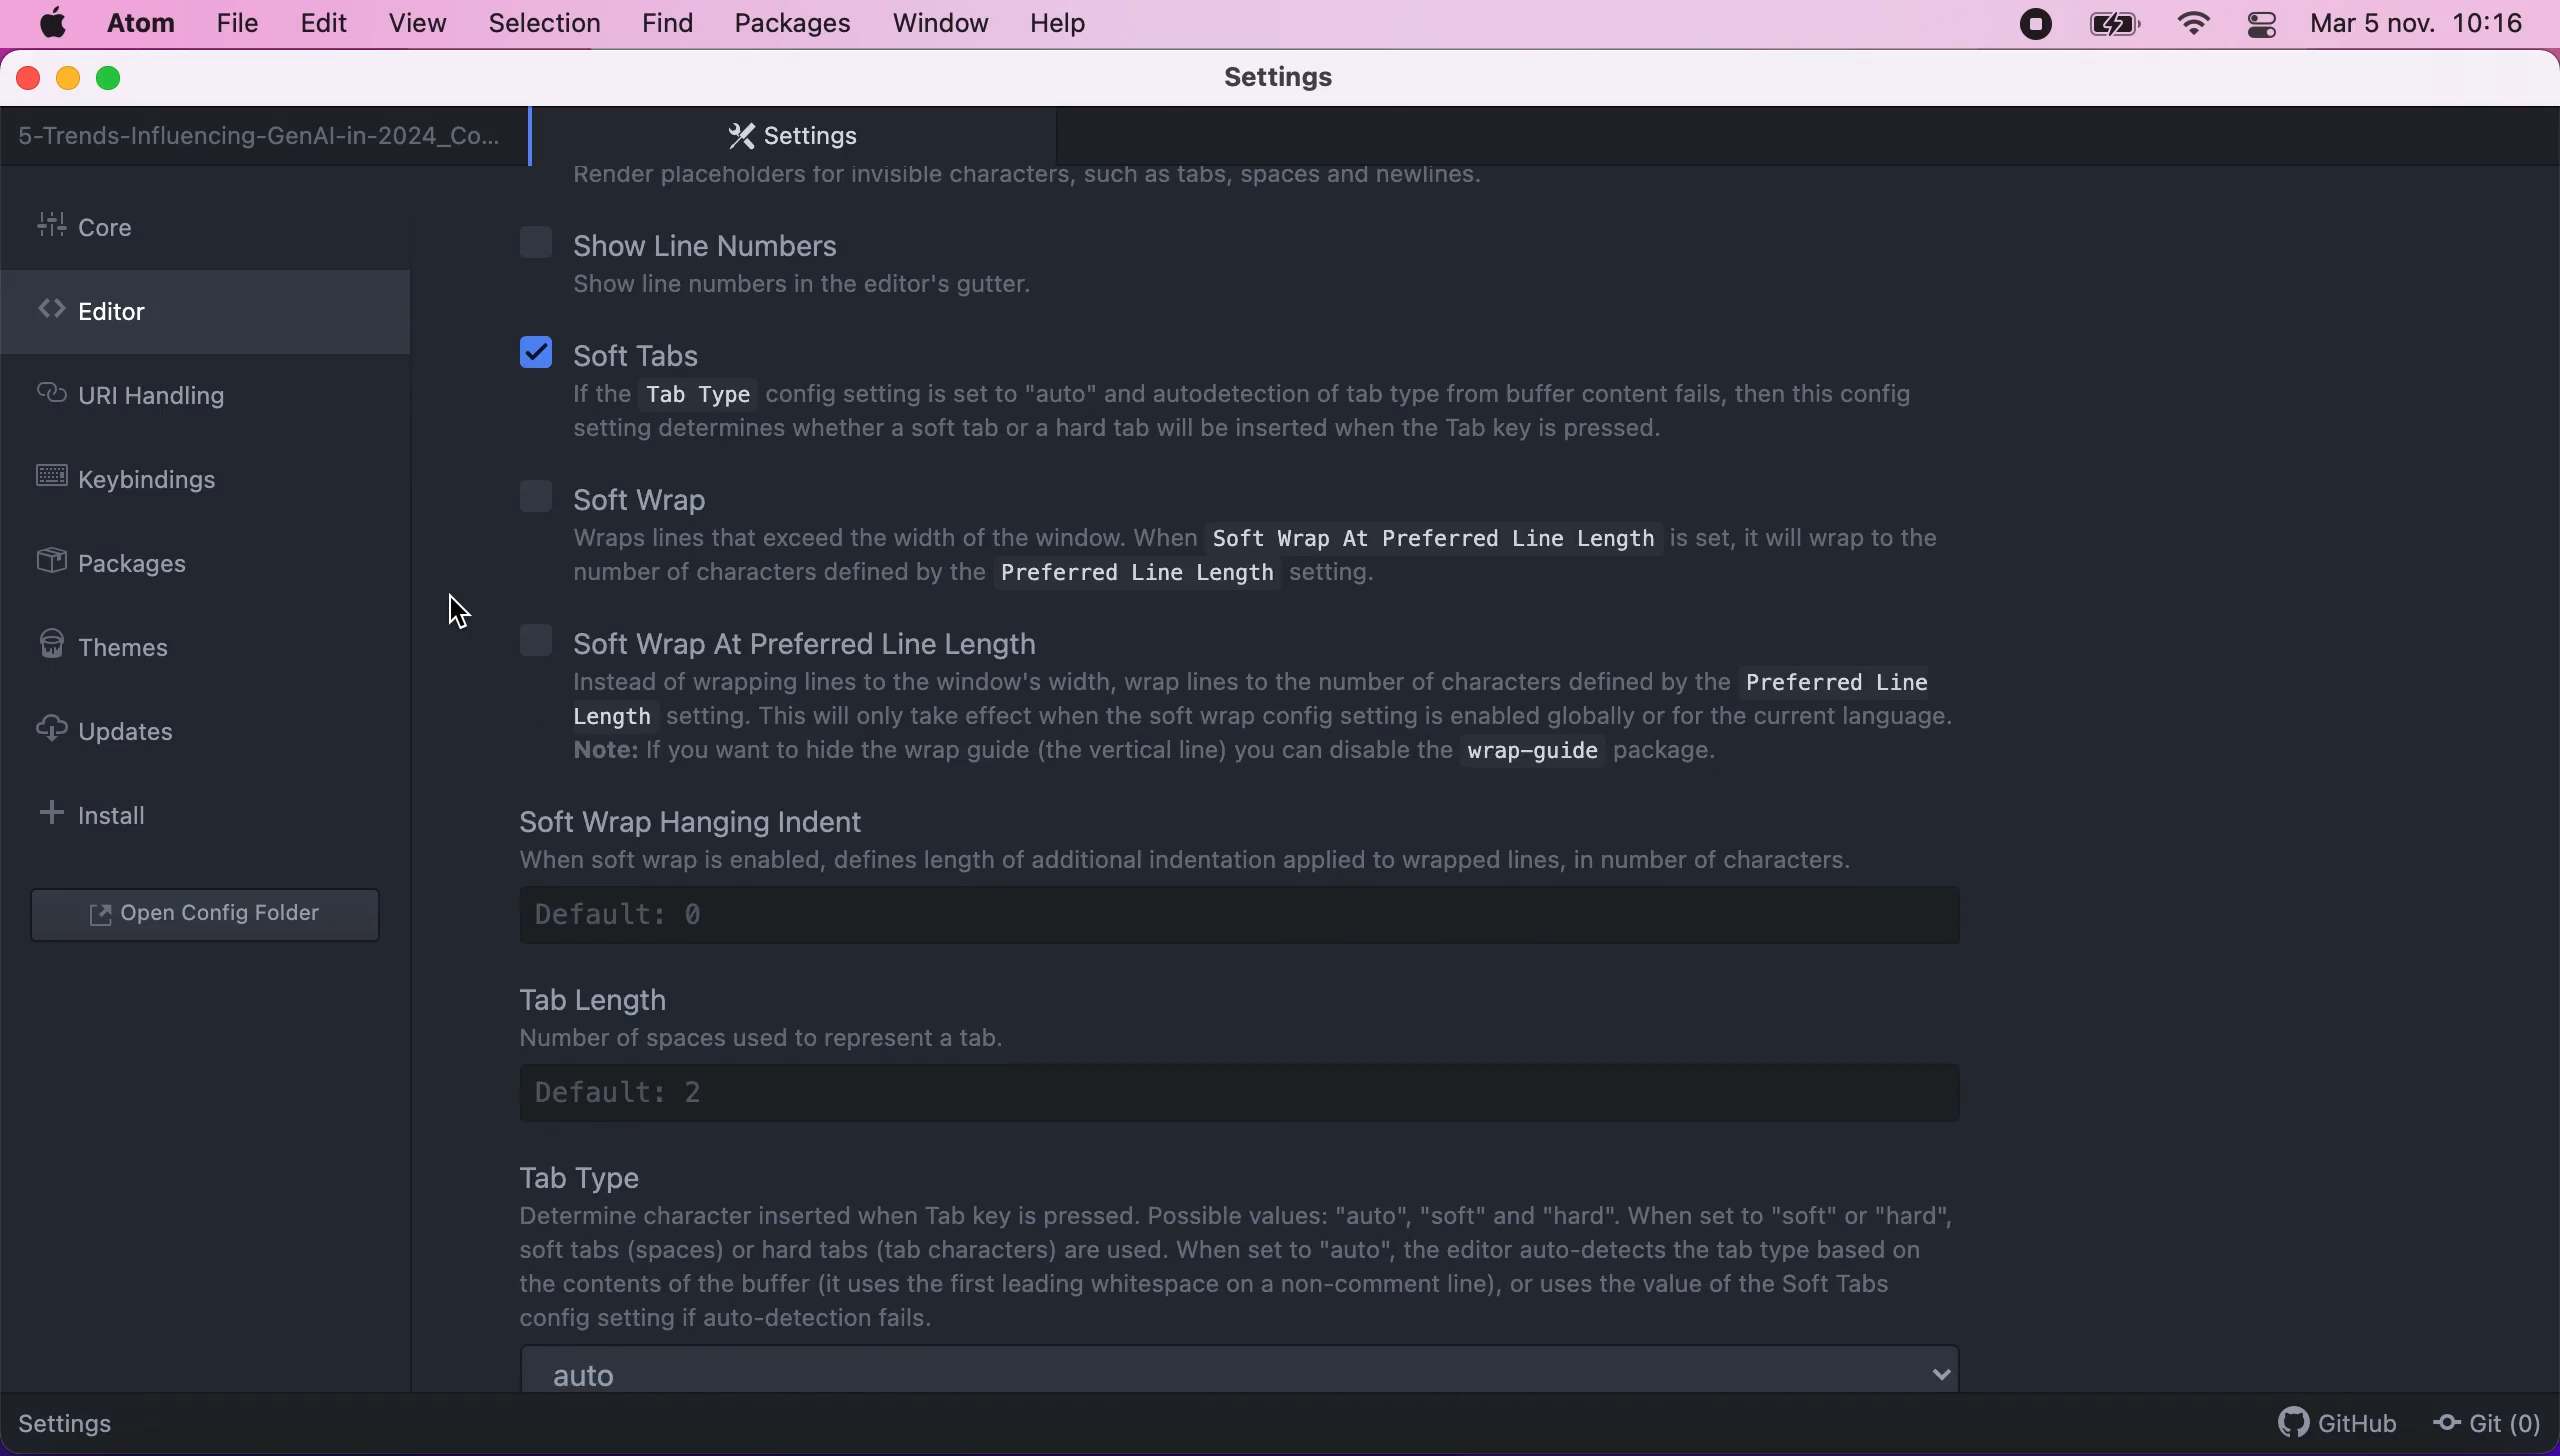 The image size is (2560, 1456). What do you see at coordinates (1283, 873) in the screenshot?
I see `soft wrap hanging indent` at bounding box center [1283, 873].